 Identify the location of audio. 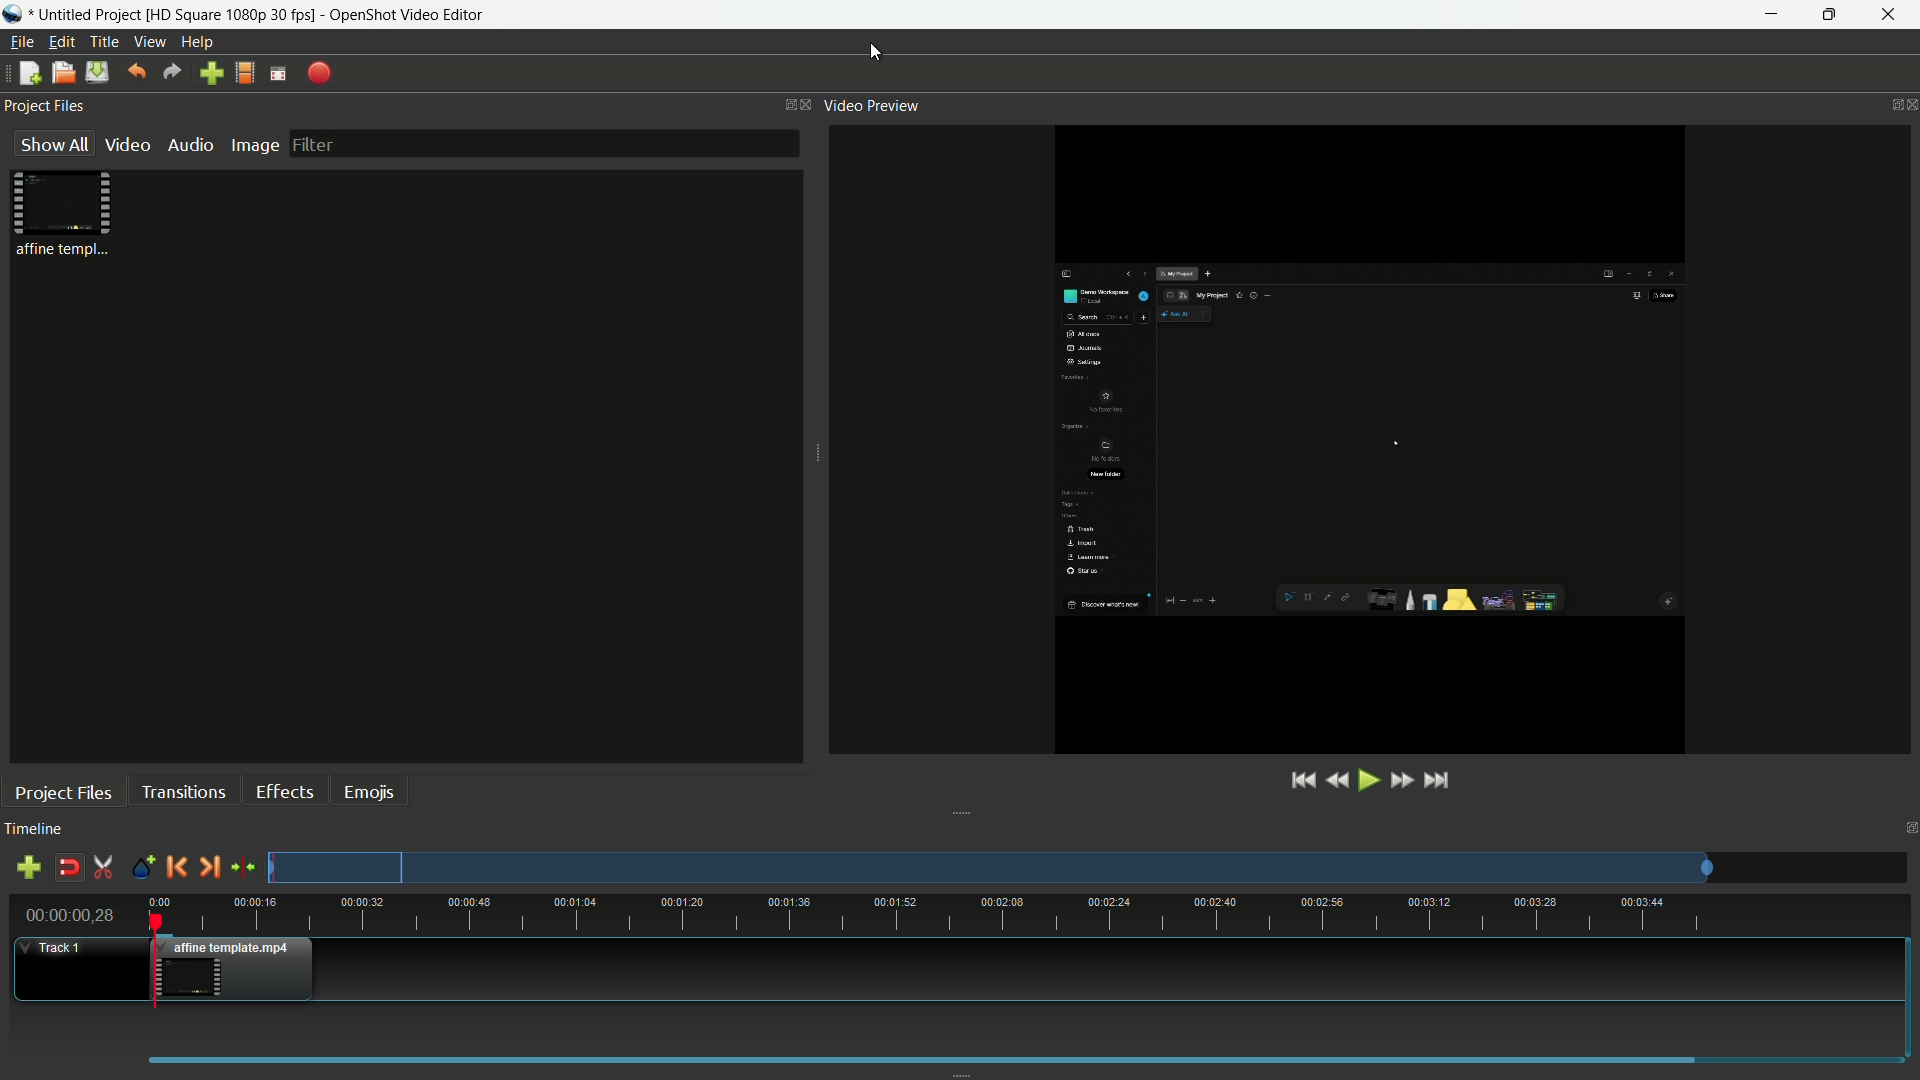
(192, 144).